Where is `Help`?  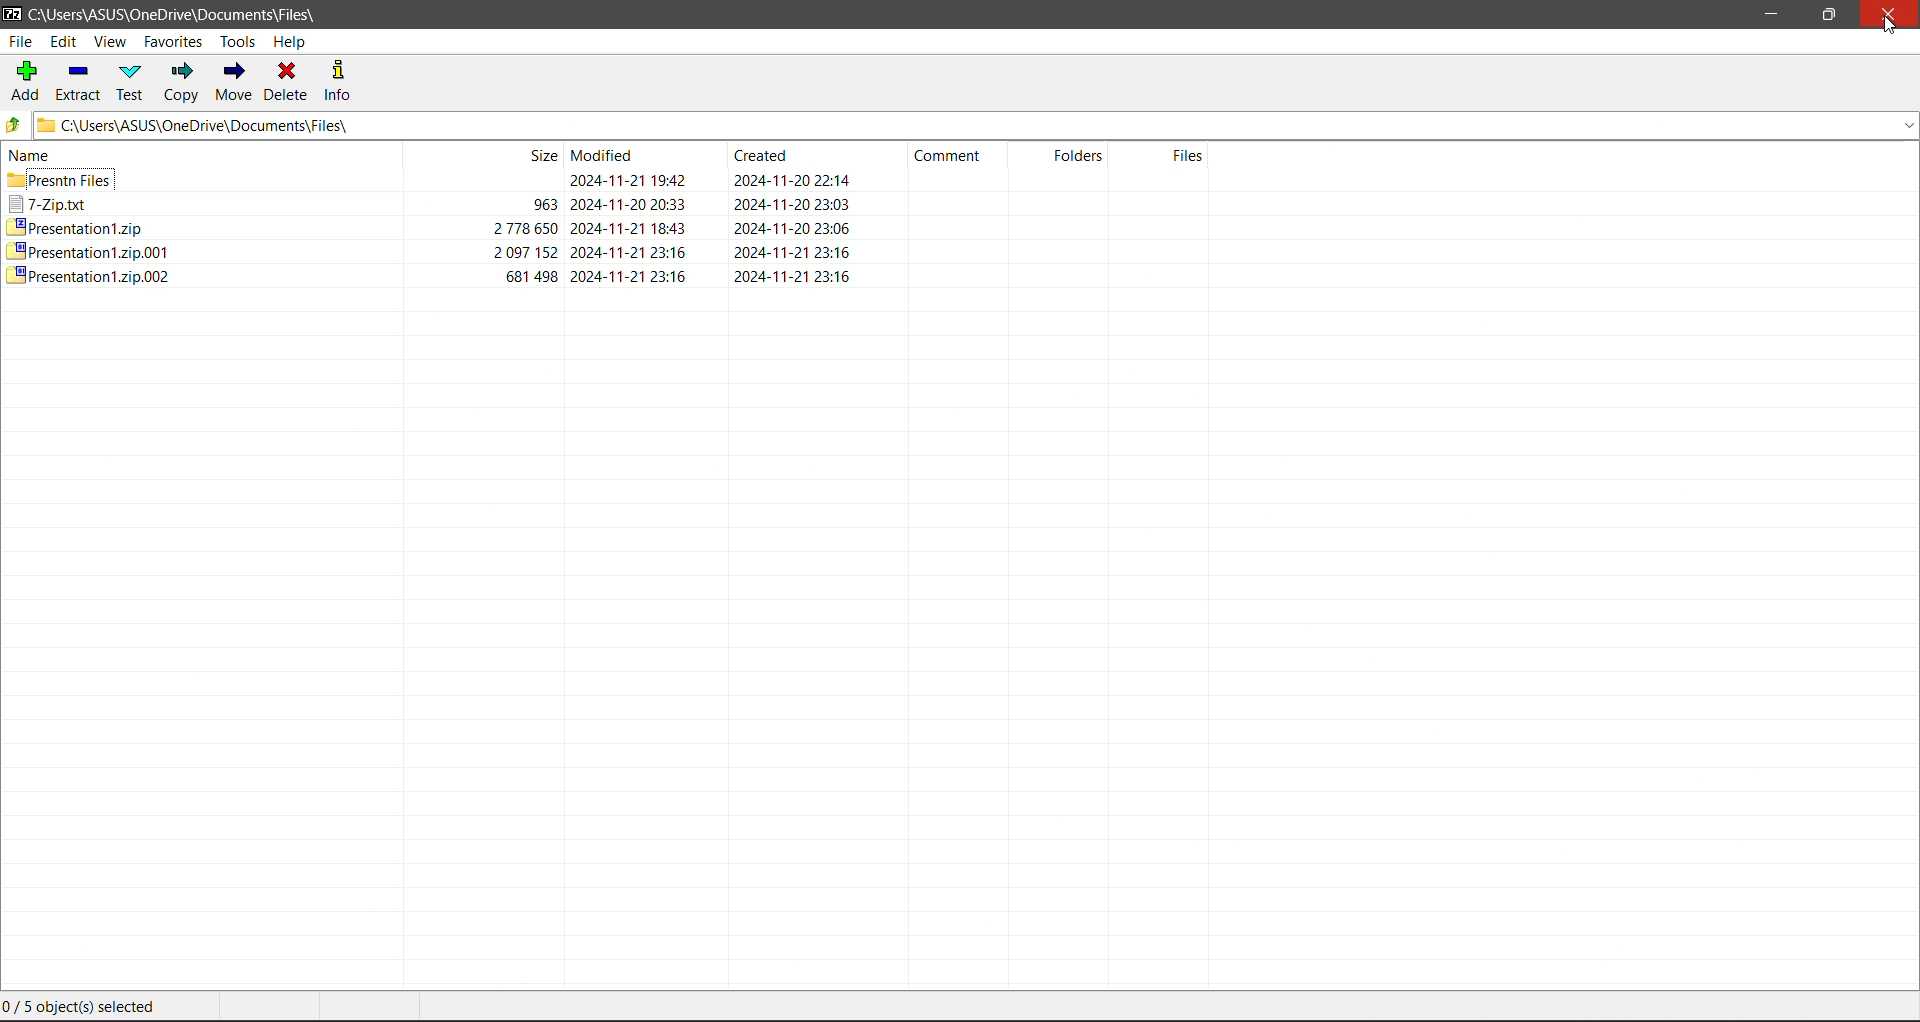
Help is located at coordinates (296, 44).